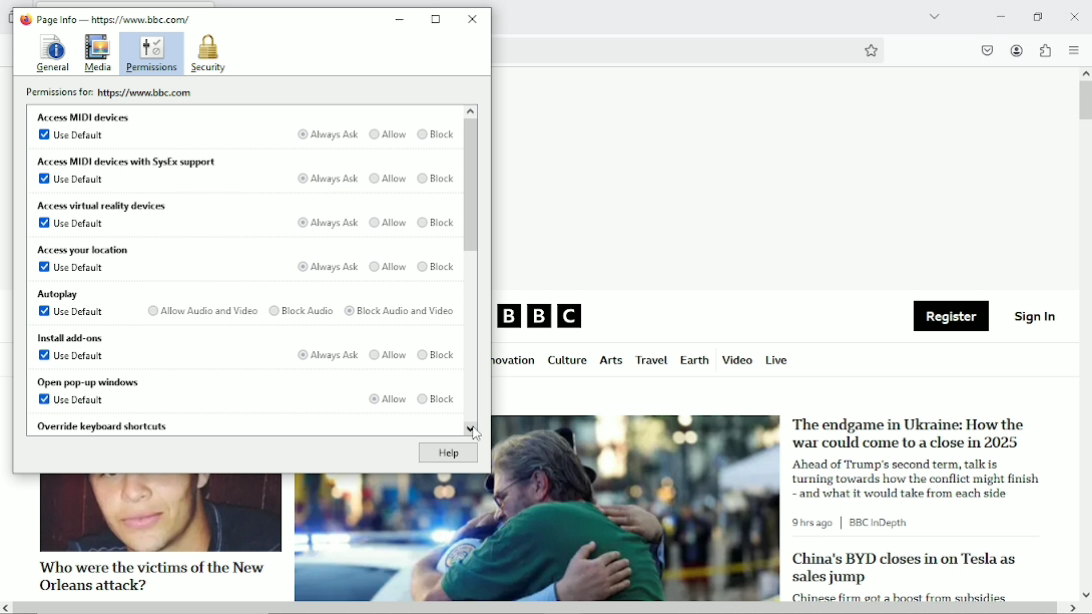 This screenshot has height=614, width=1092. What do you see at coordinates (477, 435) in the screenshot?
I see `cursor` at bounding box center [477, 435].